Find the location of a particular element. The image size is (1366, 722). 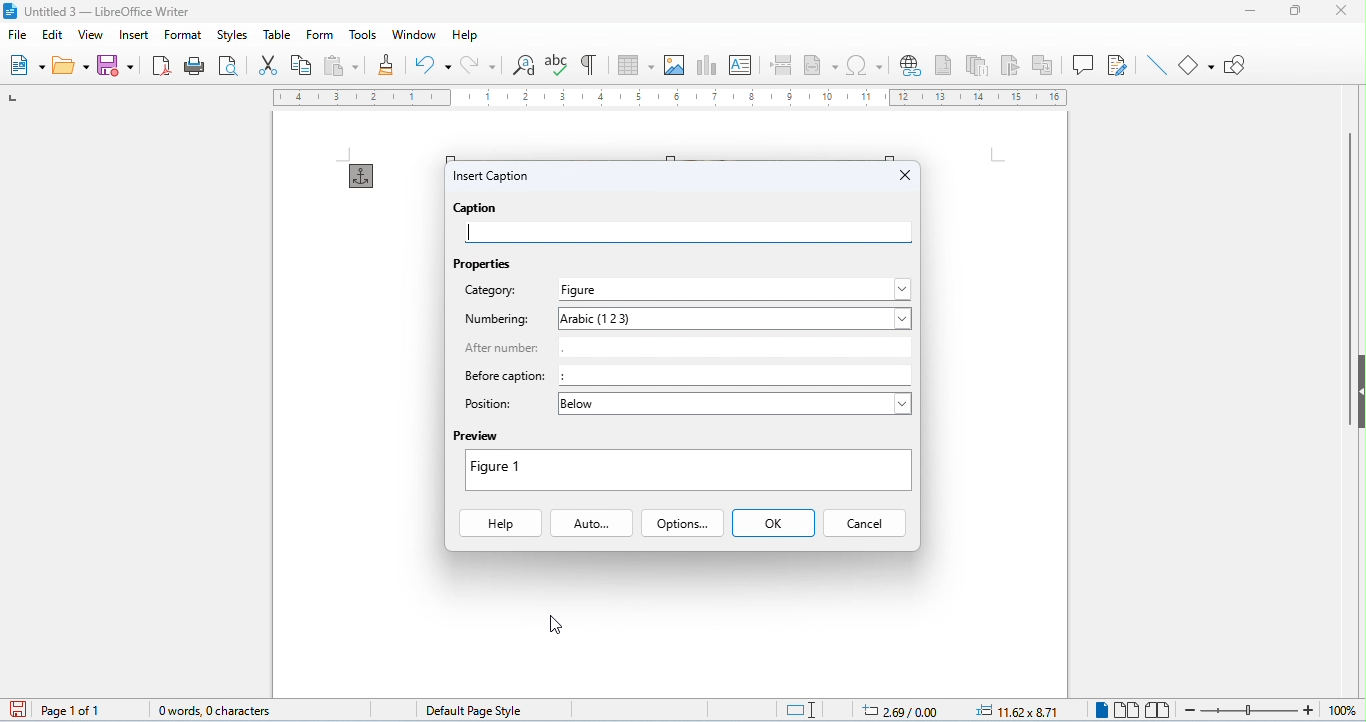

view is located at coordinates (89, 34).